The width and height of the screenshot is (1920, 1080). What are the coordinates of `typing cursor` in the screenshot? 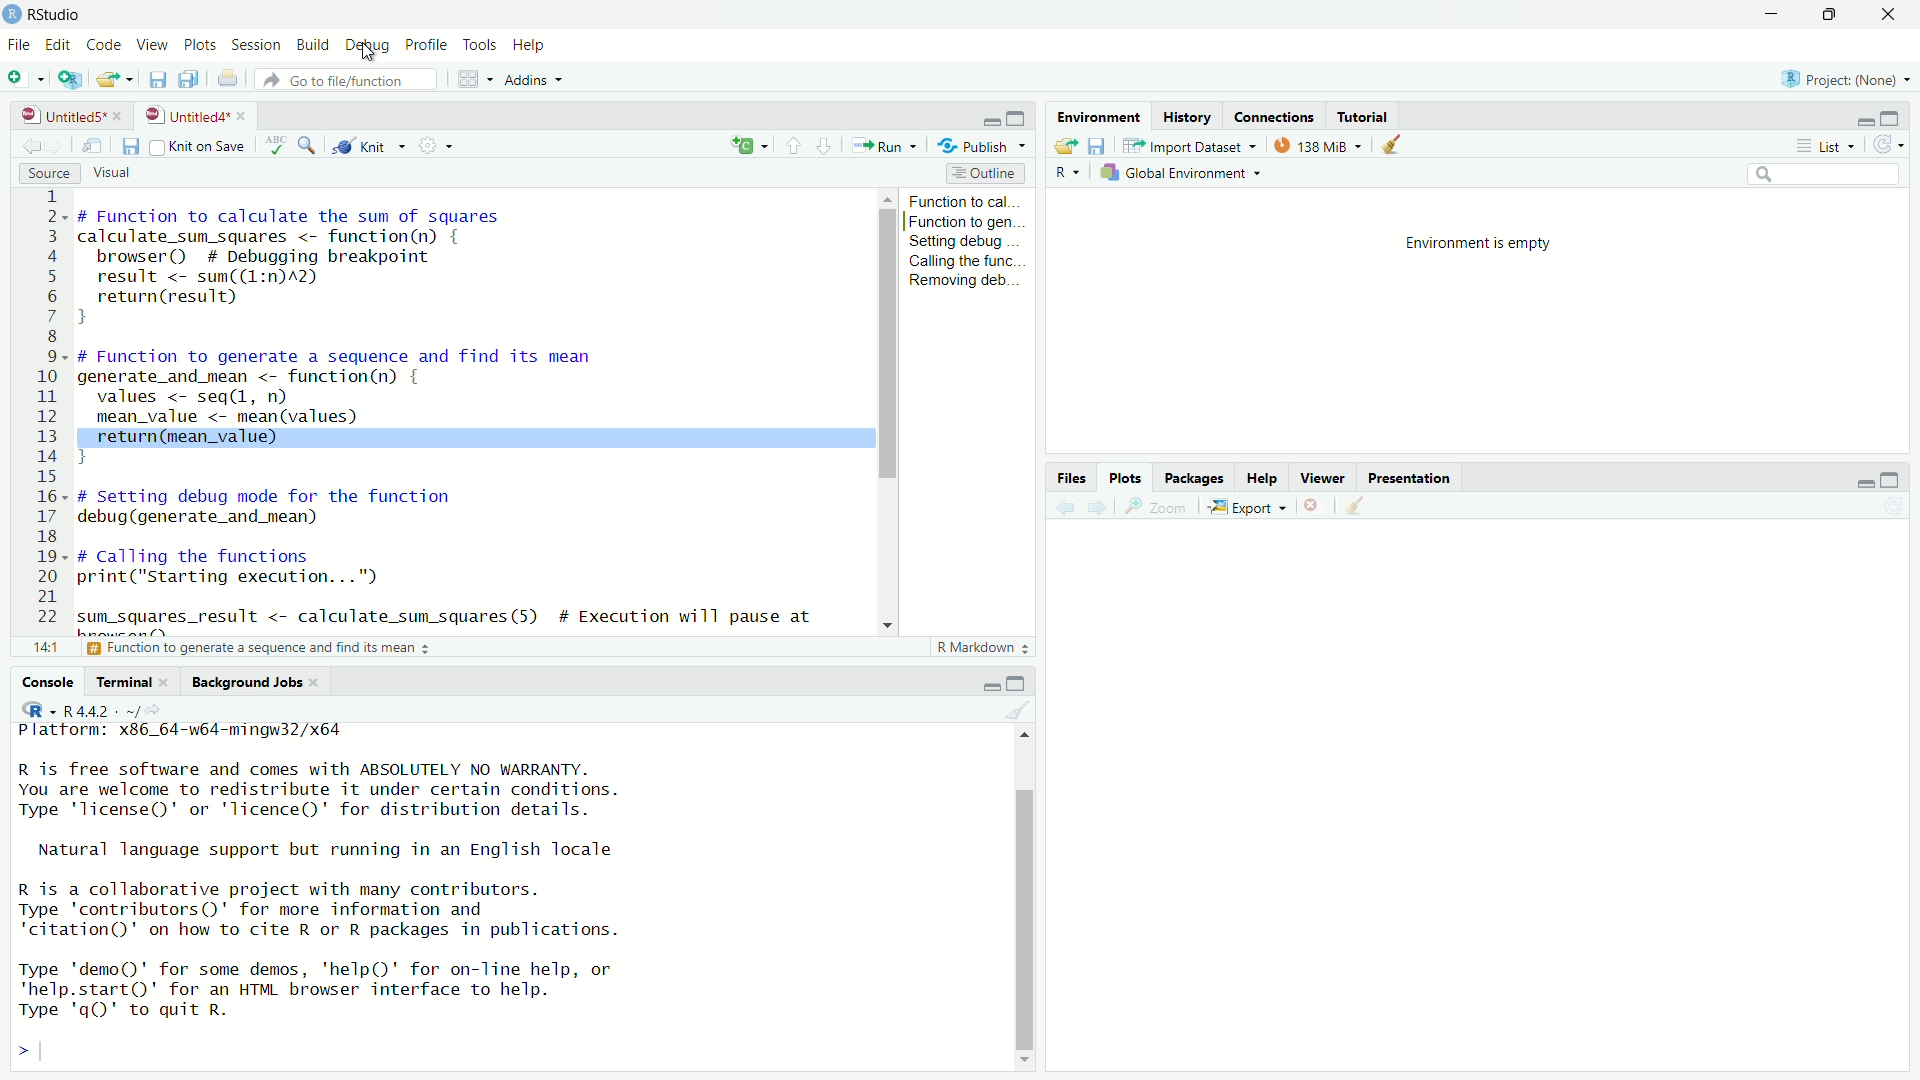 It's located at (50, 1052).